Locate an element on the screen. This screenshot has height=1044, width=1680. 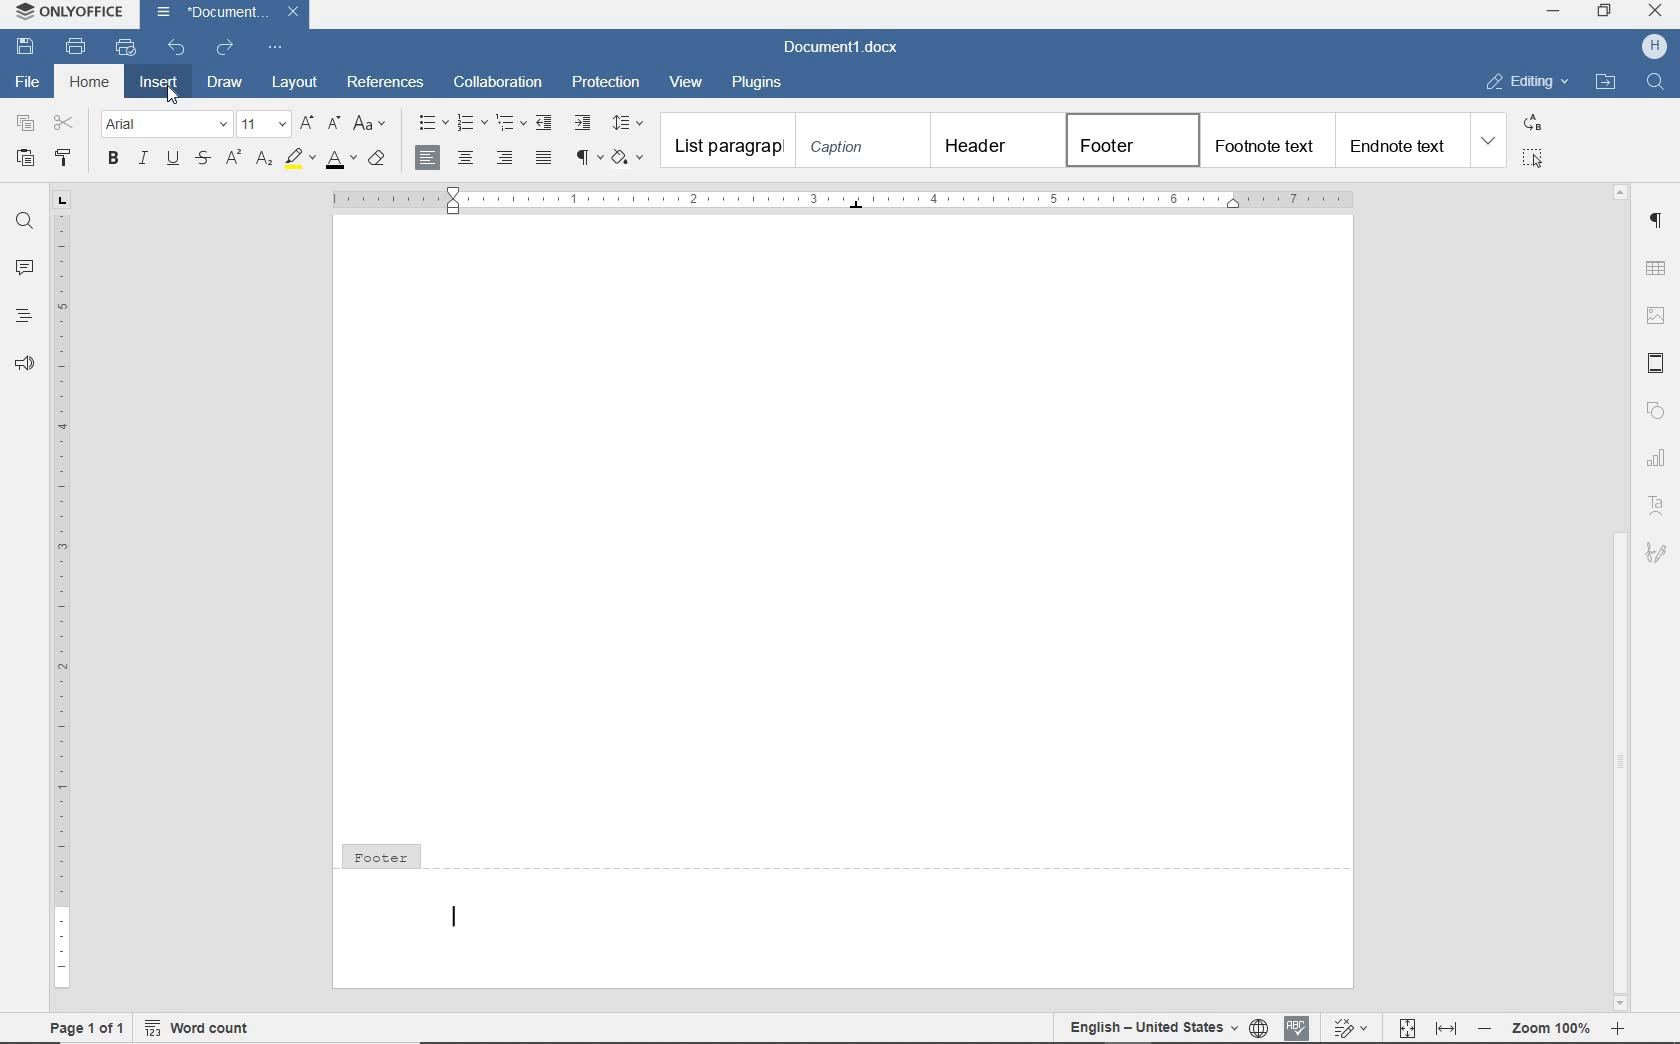
print file is located at coordinates (78, 46).